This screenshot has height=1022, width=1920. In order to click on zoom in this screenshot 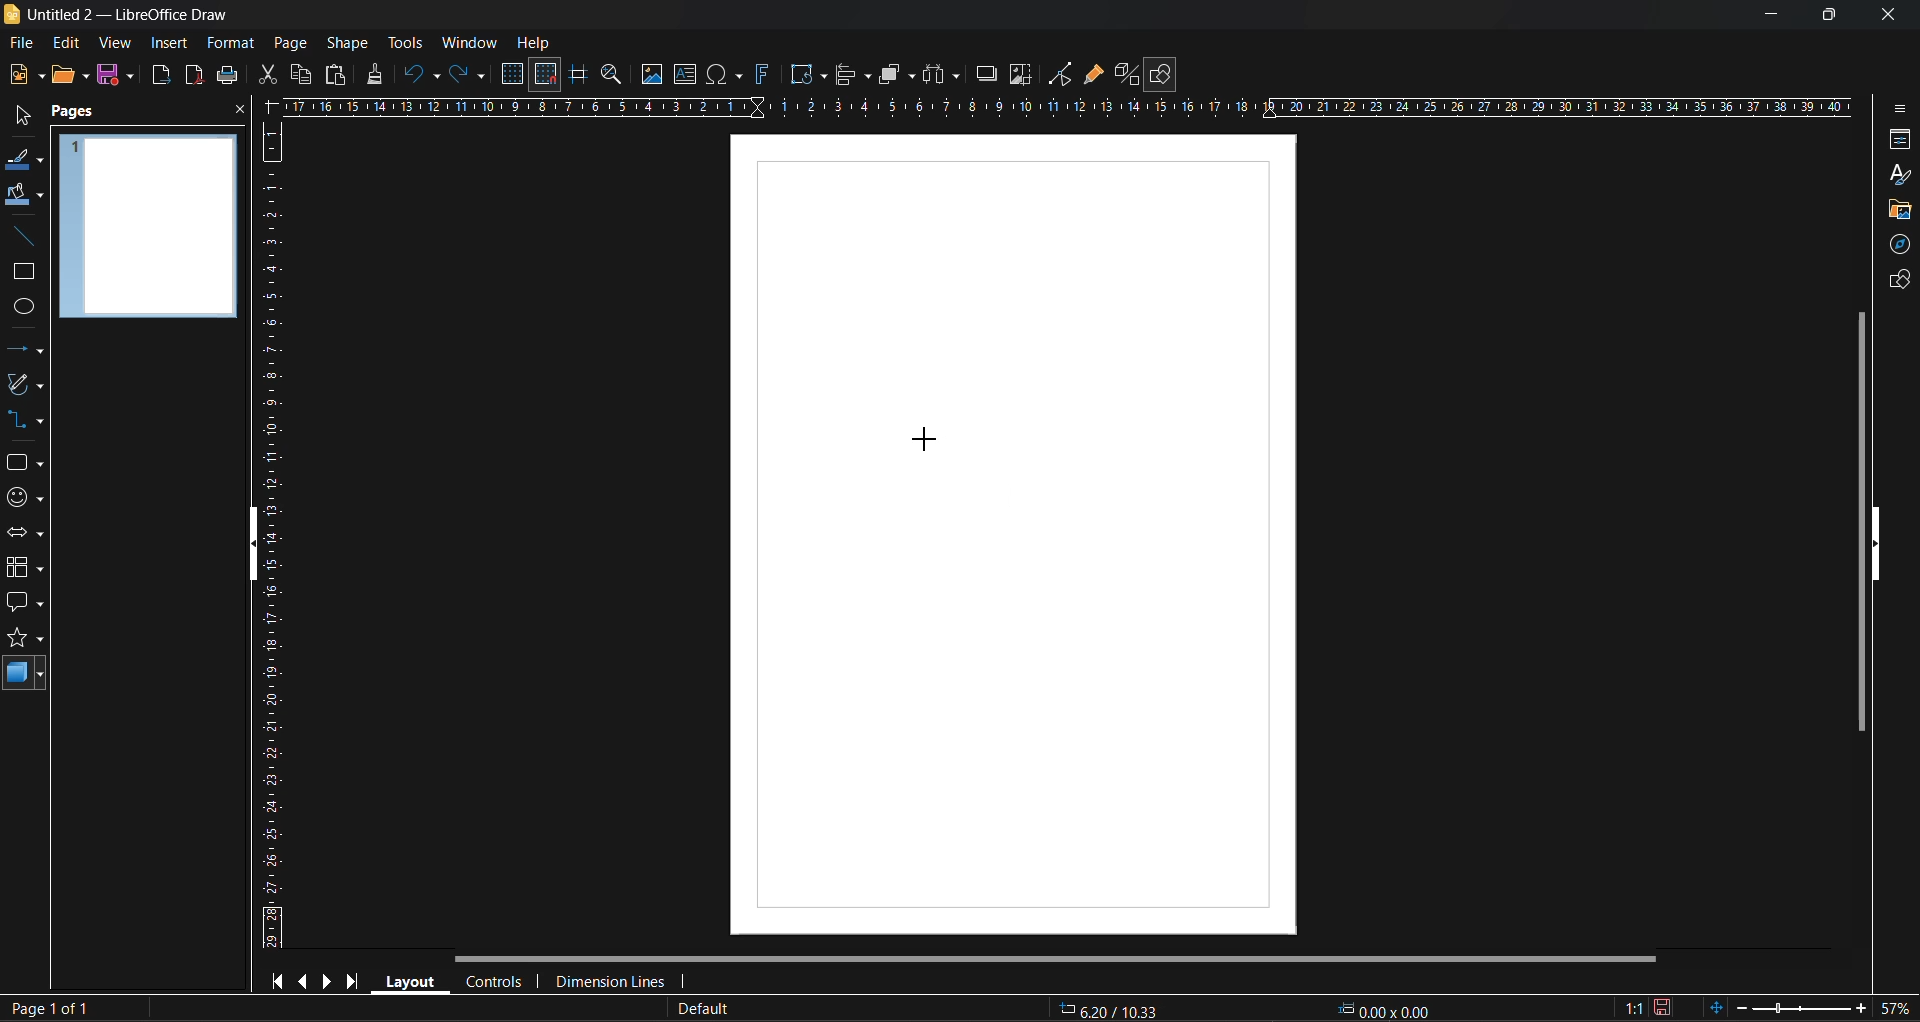, I will do `click(615, 77)`.